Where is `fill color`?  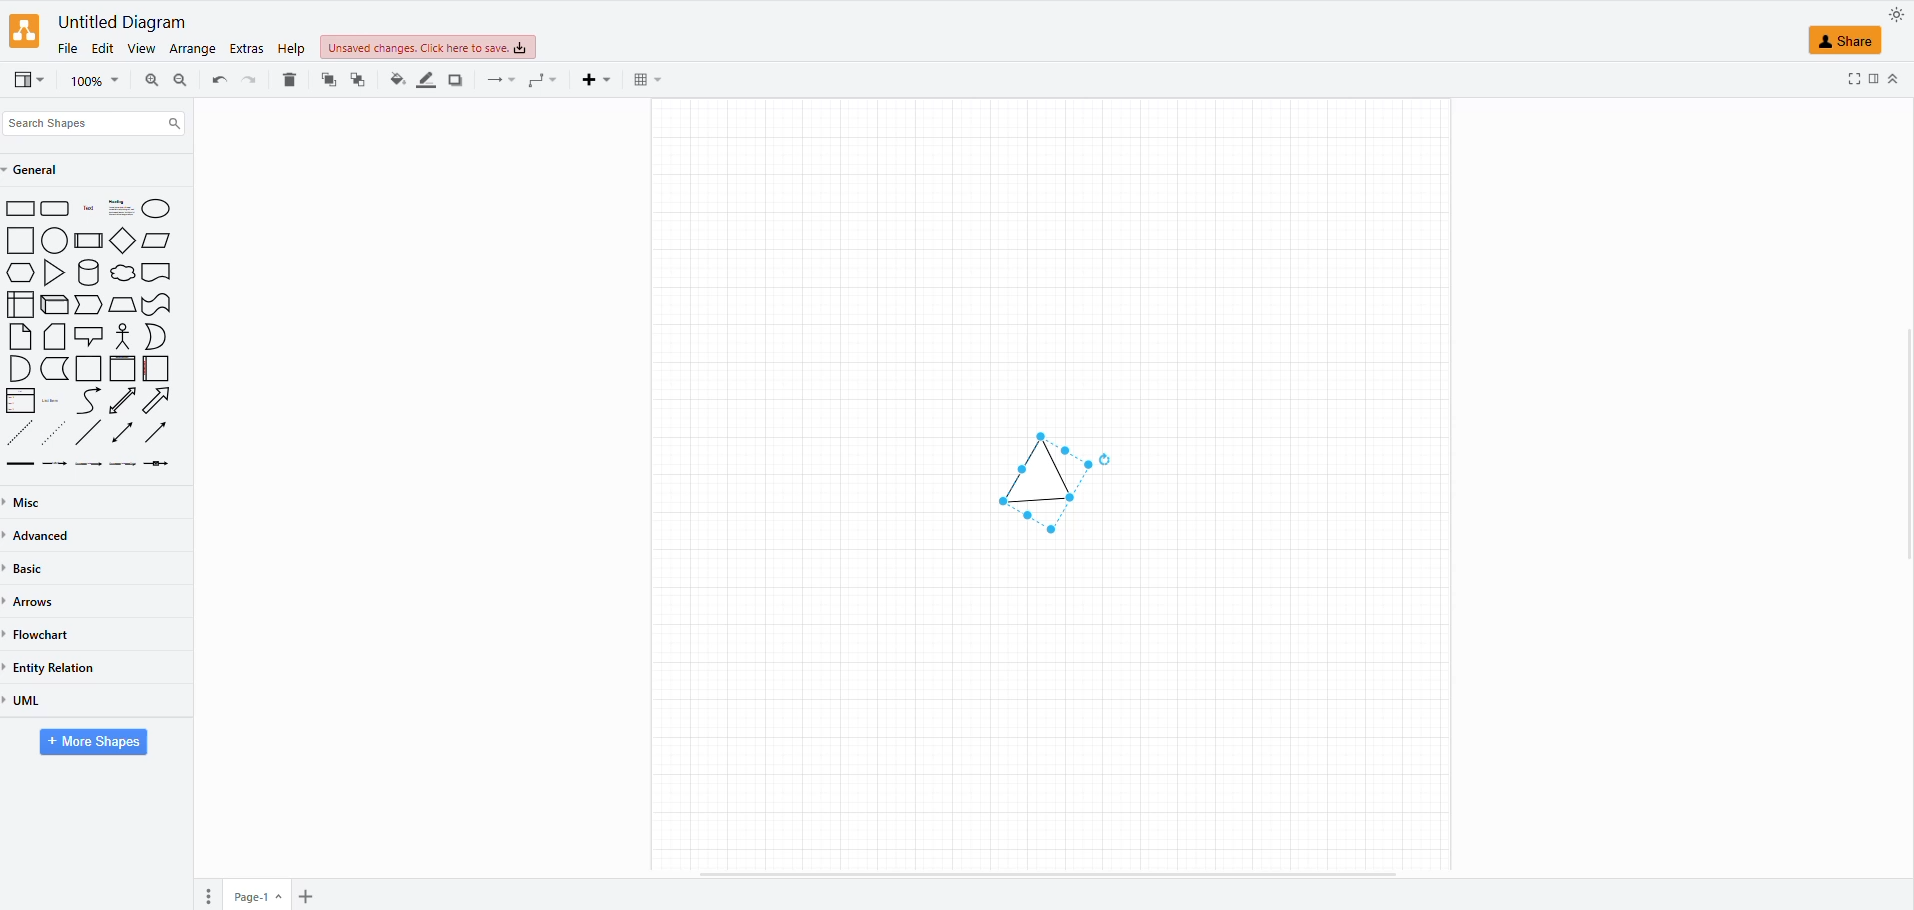
fill color is located at coordinates (395, 77).